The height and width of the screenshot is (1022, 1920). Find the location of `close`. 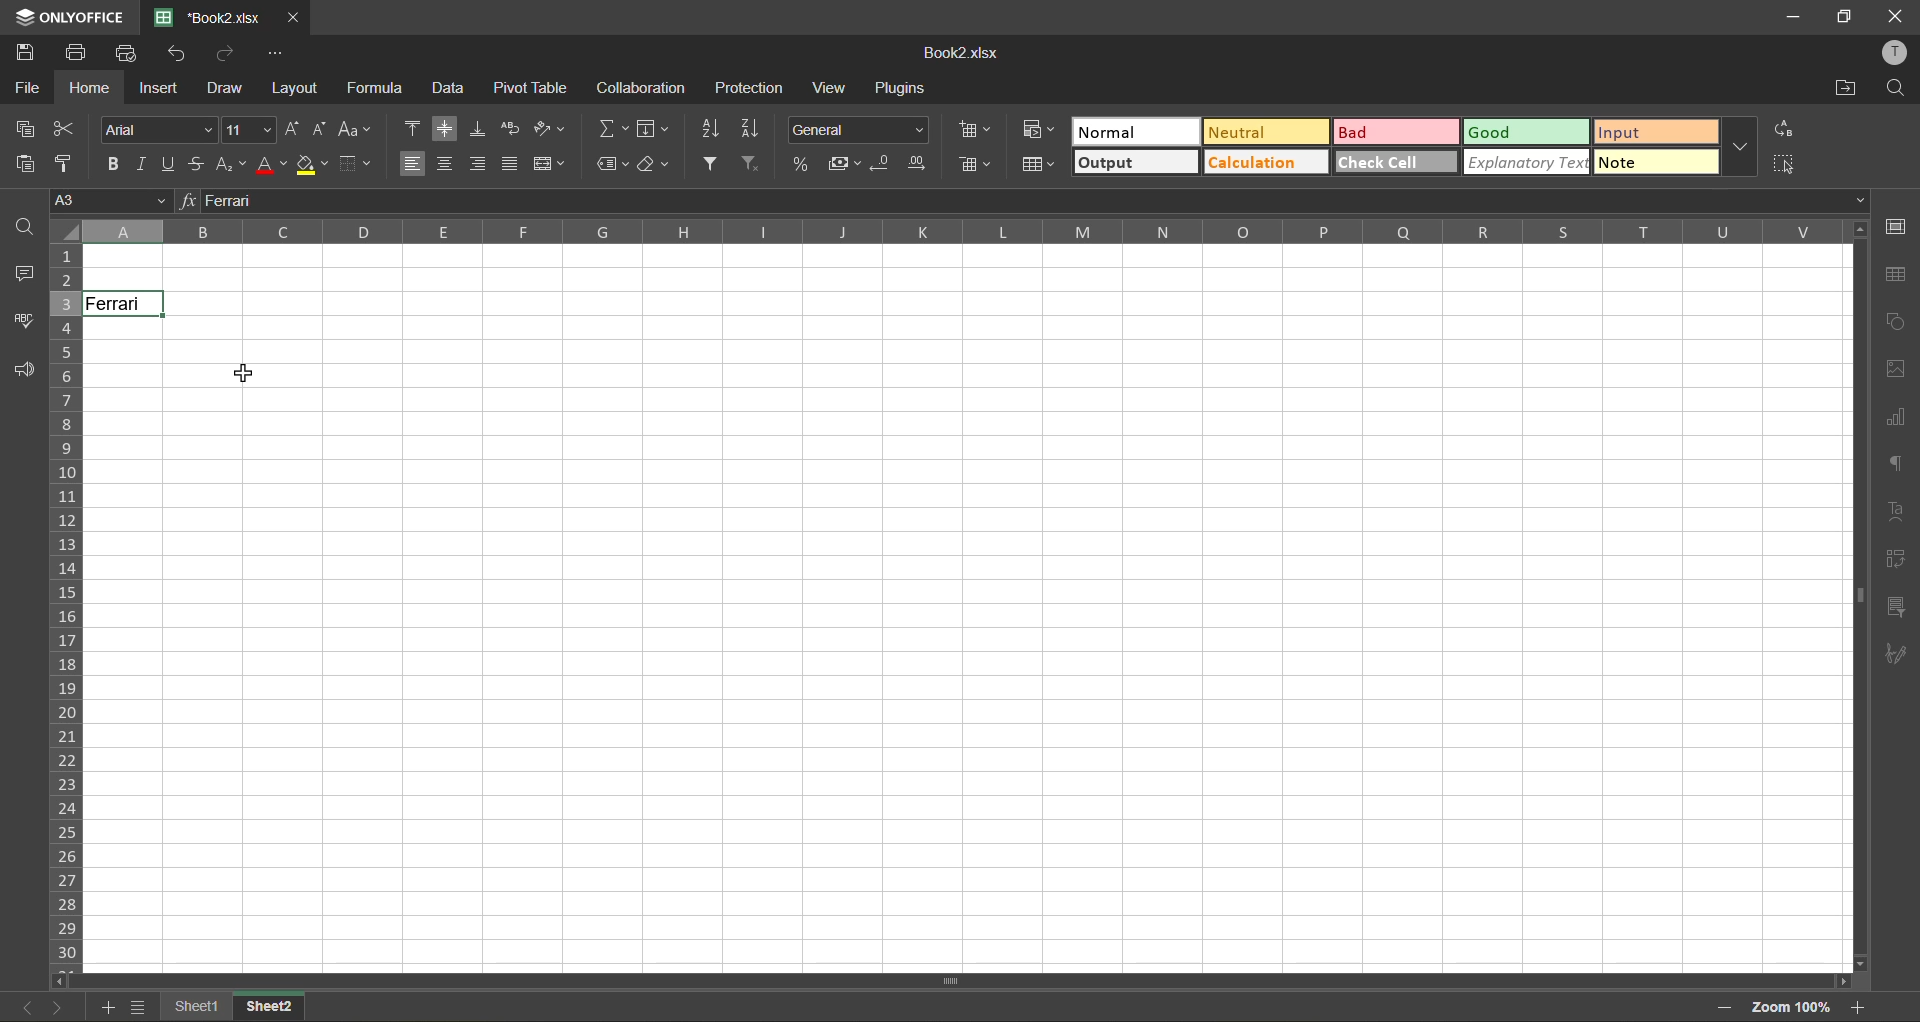

close is located at coordinates (1896, 15).